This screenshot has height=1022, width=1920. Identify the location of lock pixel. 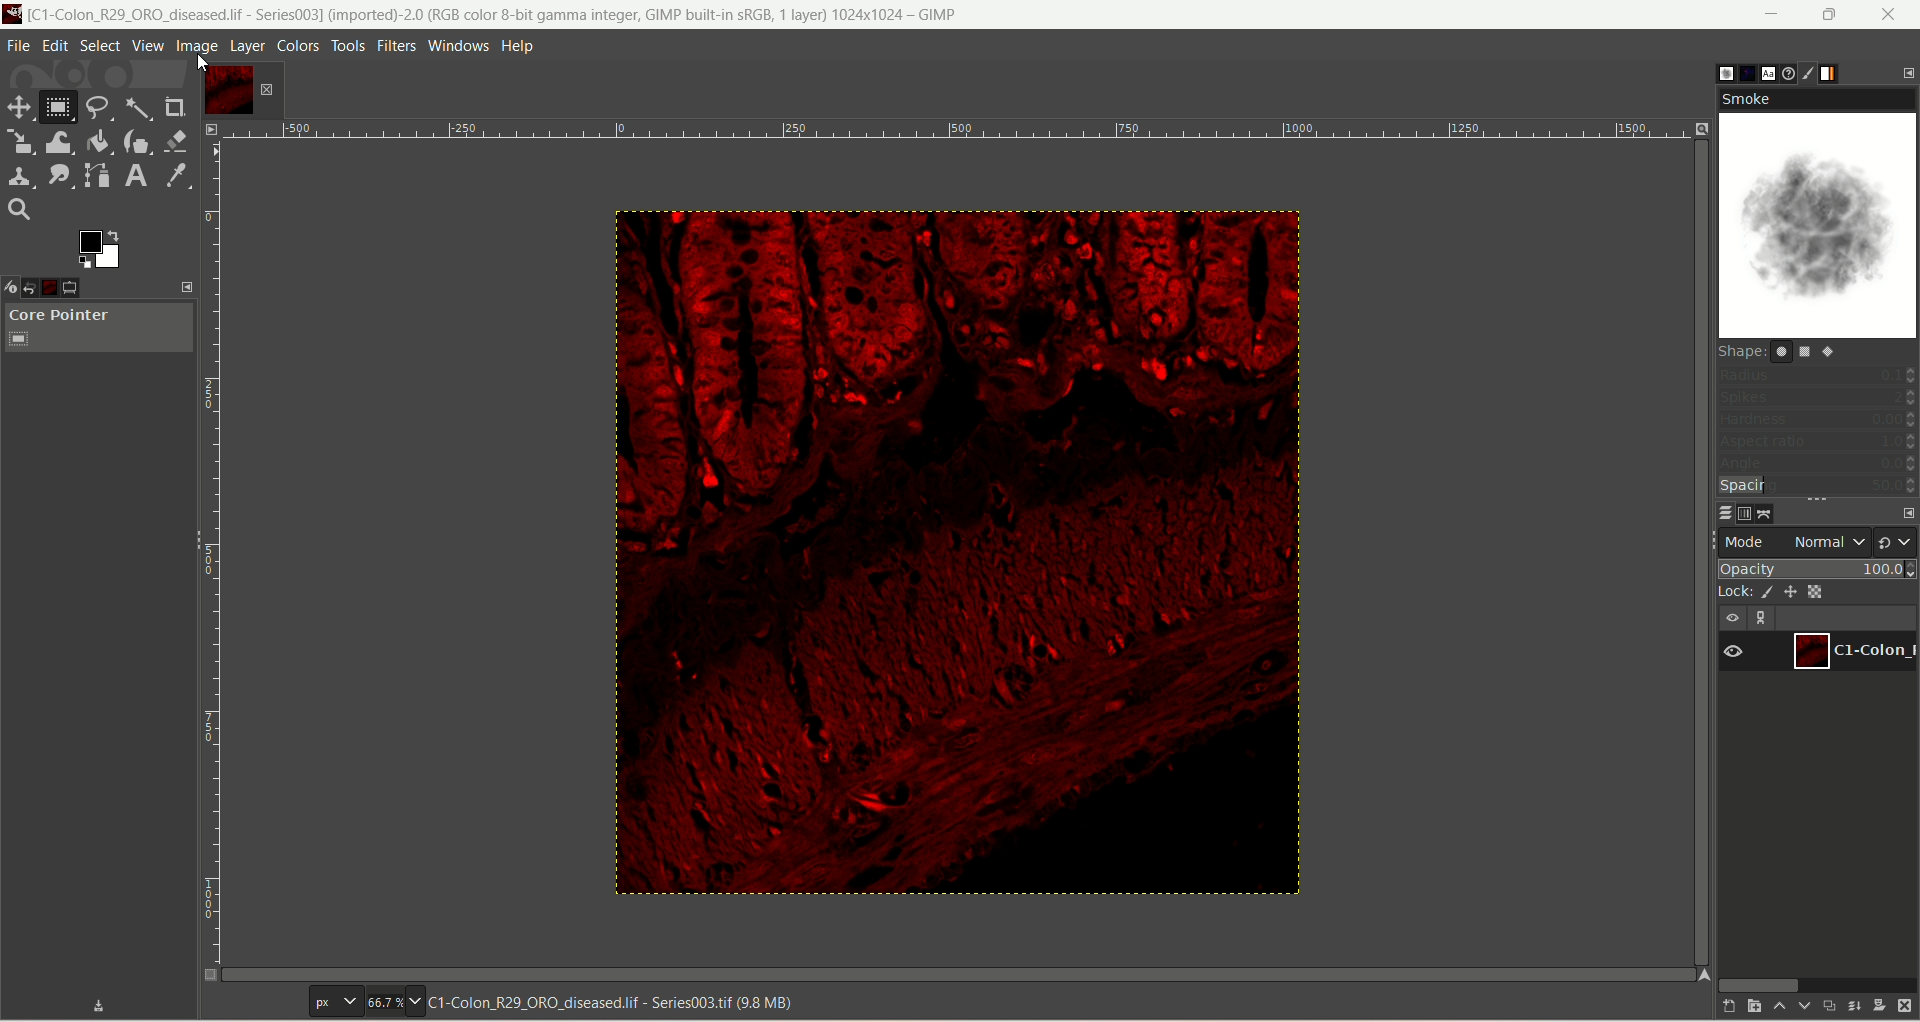
(1767, 593).